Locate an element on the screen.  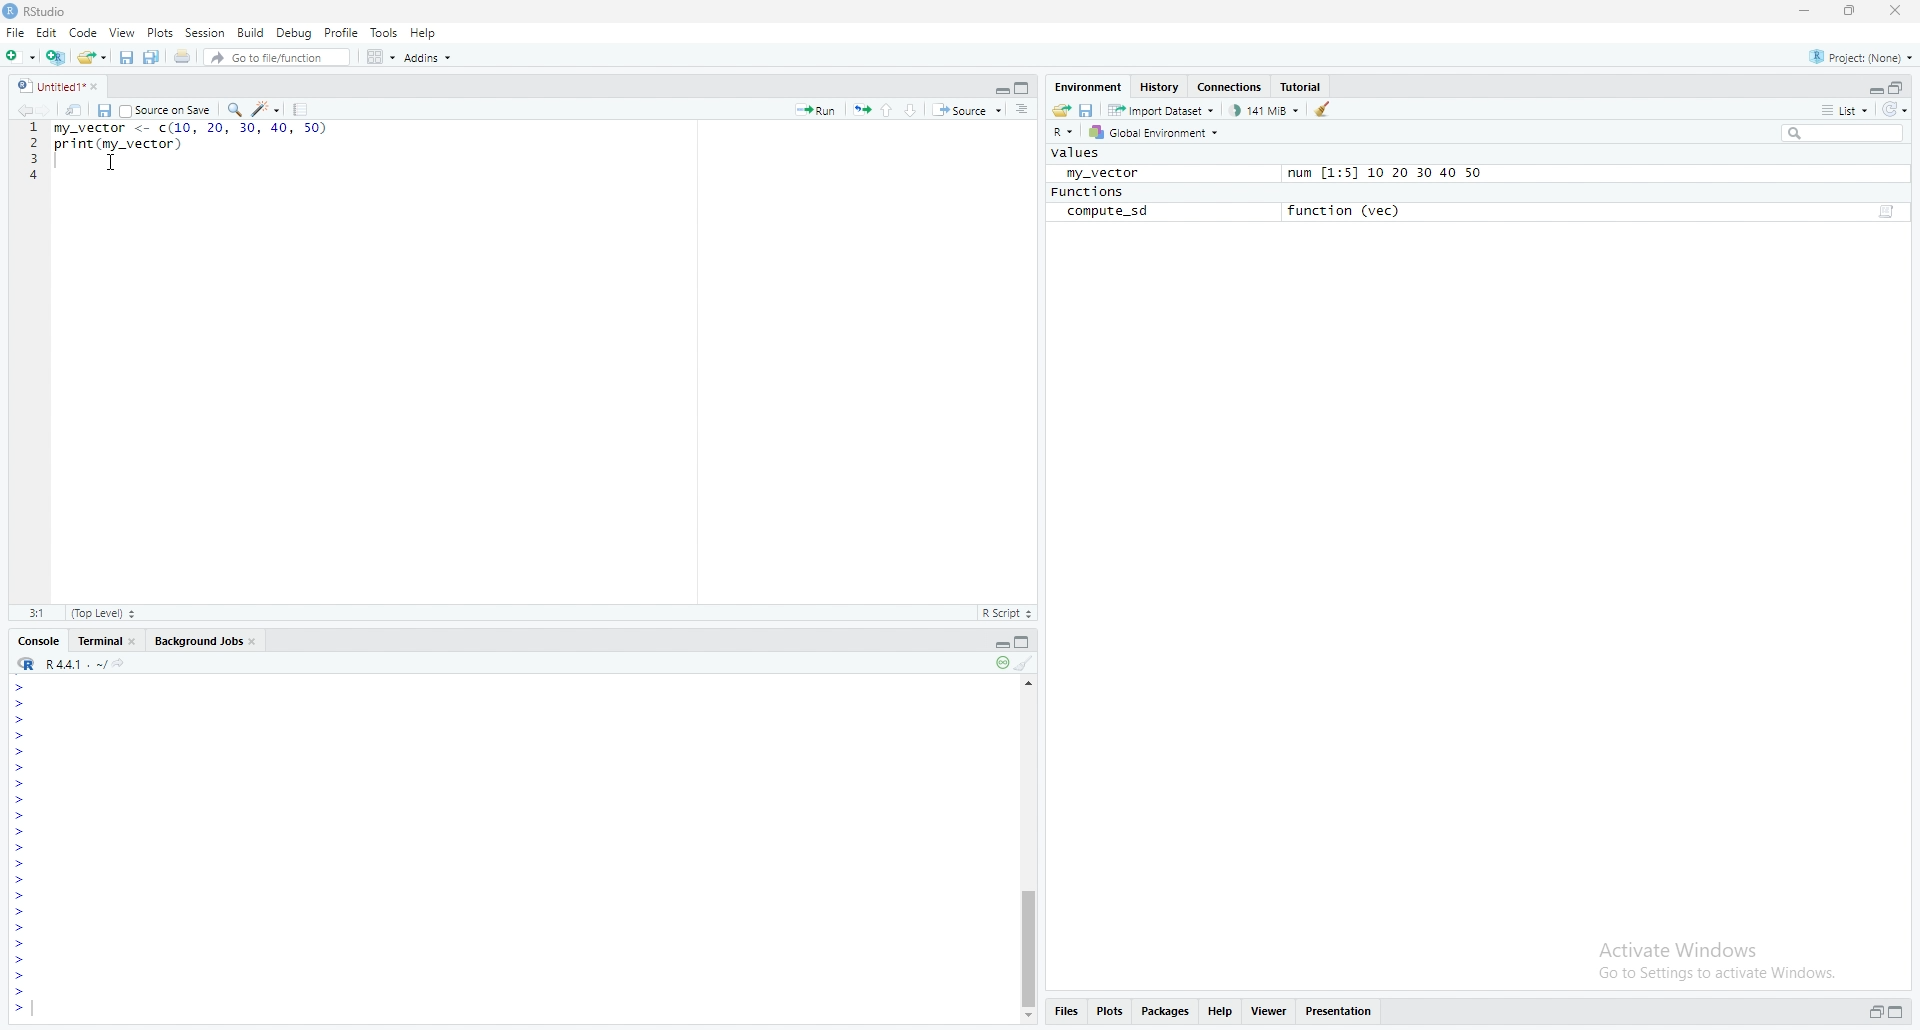
1 2 3 4 is located at coordinates (34, 153).